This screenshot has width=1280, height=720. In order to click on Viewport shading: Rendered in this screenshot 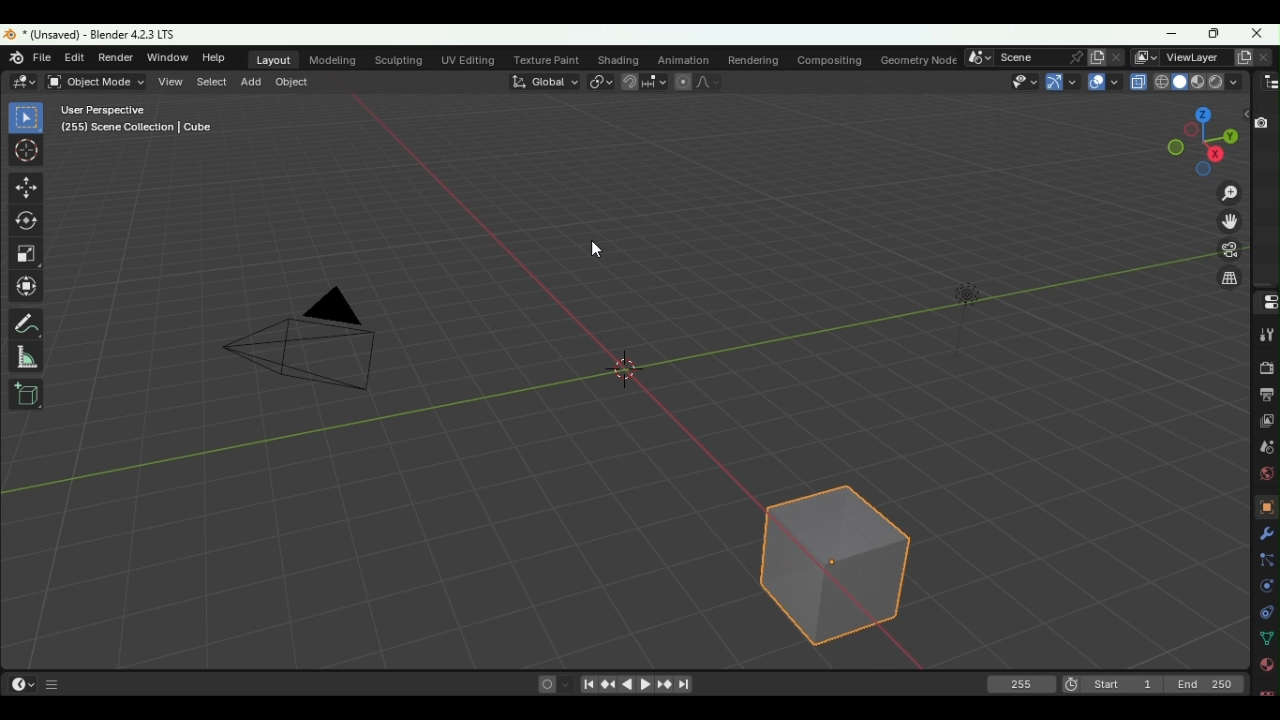, I will do `click(1215, 83)`.